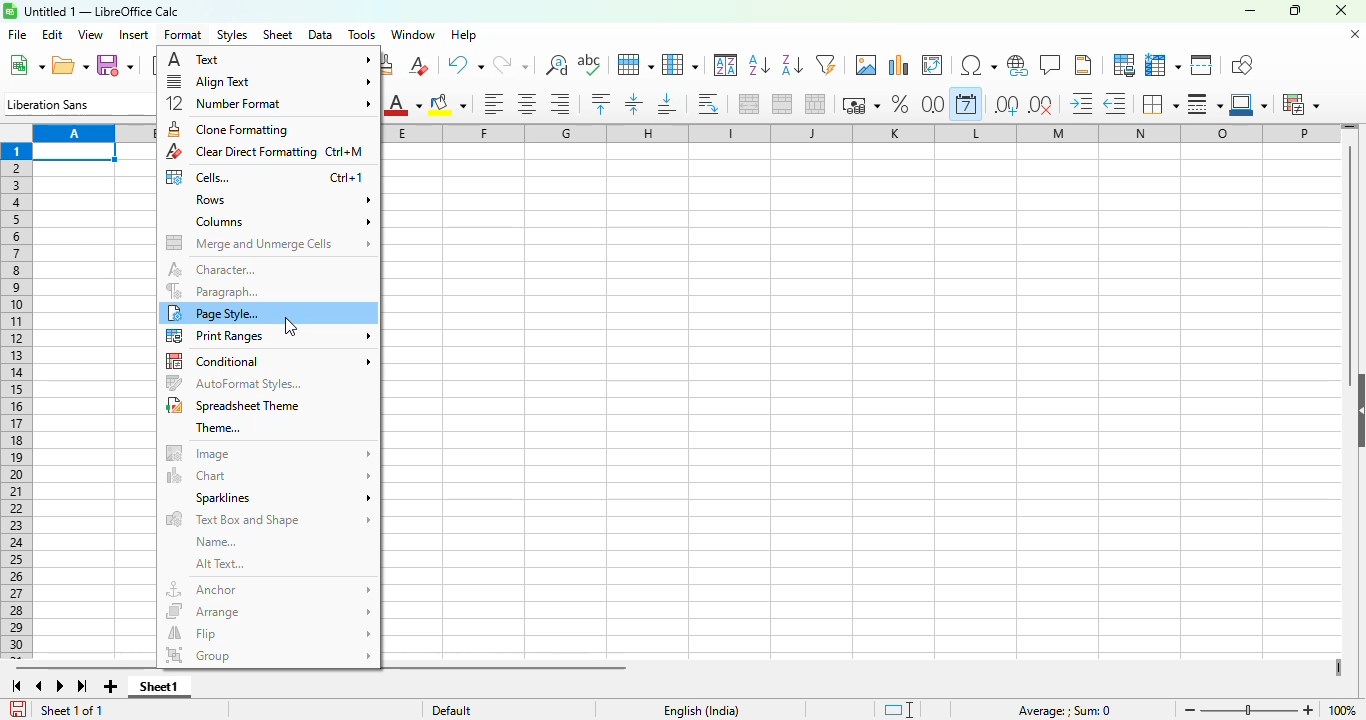 Image resolution: width=1366 pixels, height=720 pixels. What do you see at coordinates (271, 475) in the screenshot?
I see `chart` at bounding box center [271, 475].